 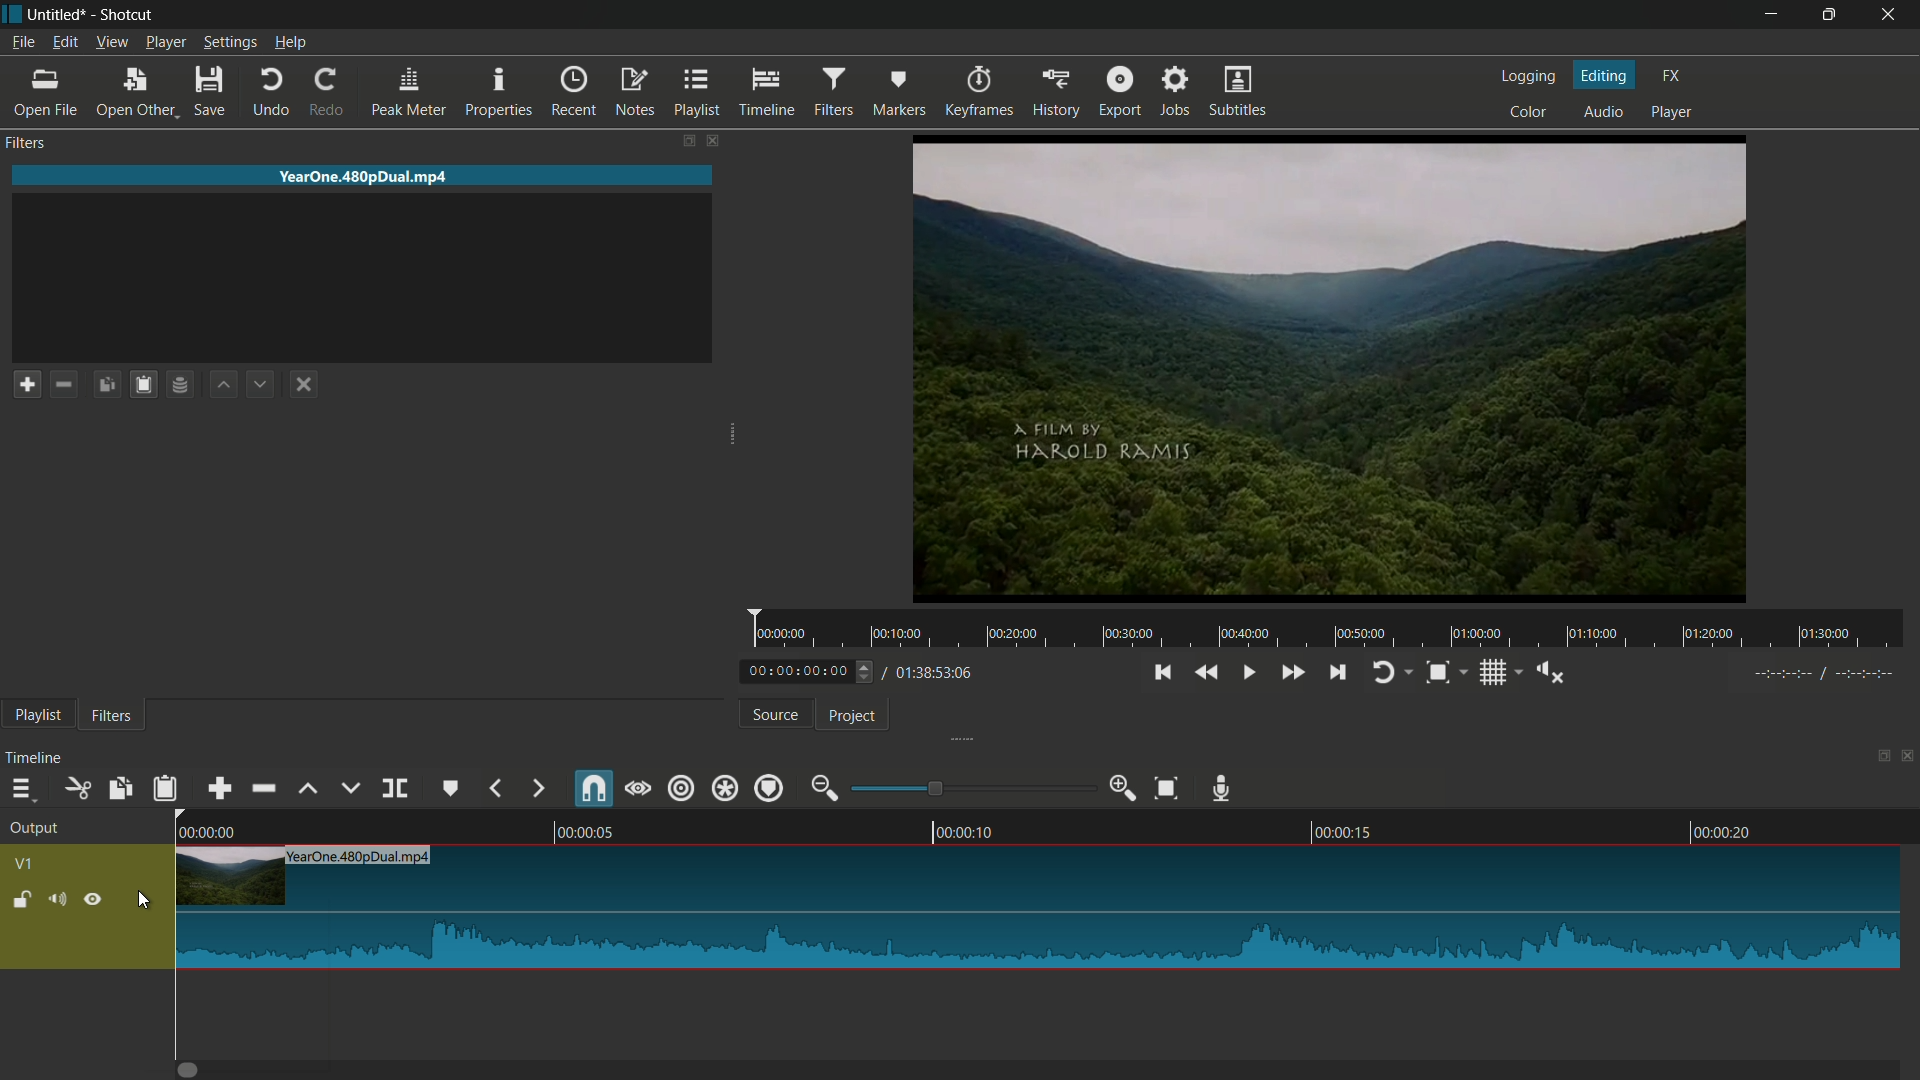 What do you see at coordinates (142, 901) in the screenshot?
I see `cursor` at bounding box center [142, 901].